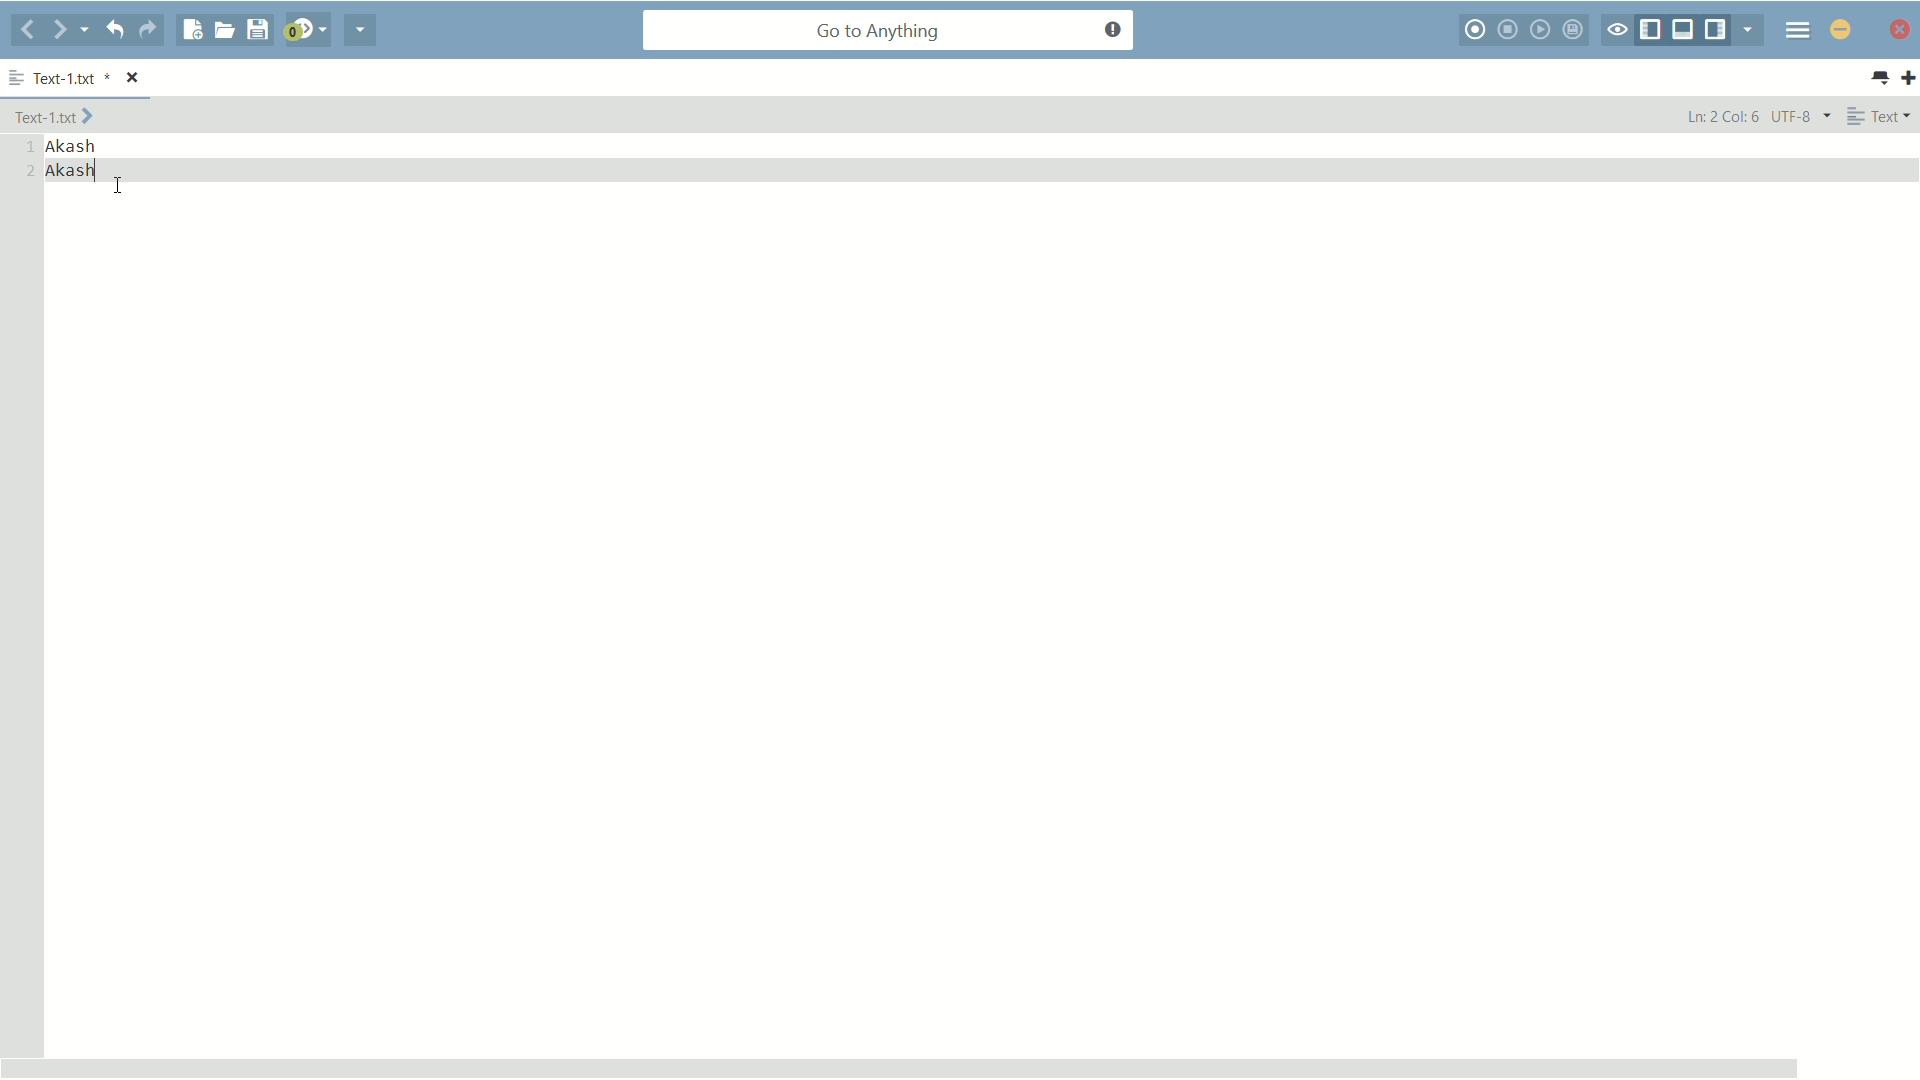 This screenshot has height=1080, width=1920. I want to click on Line 1 Column 6, so click(1720, 115).